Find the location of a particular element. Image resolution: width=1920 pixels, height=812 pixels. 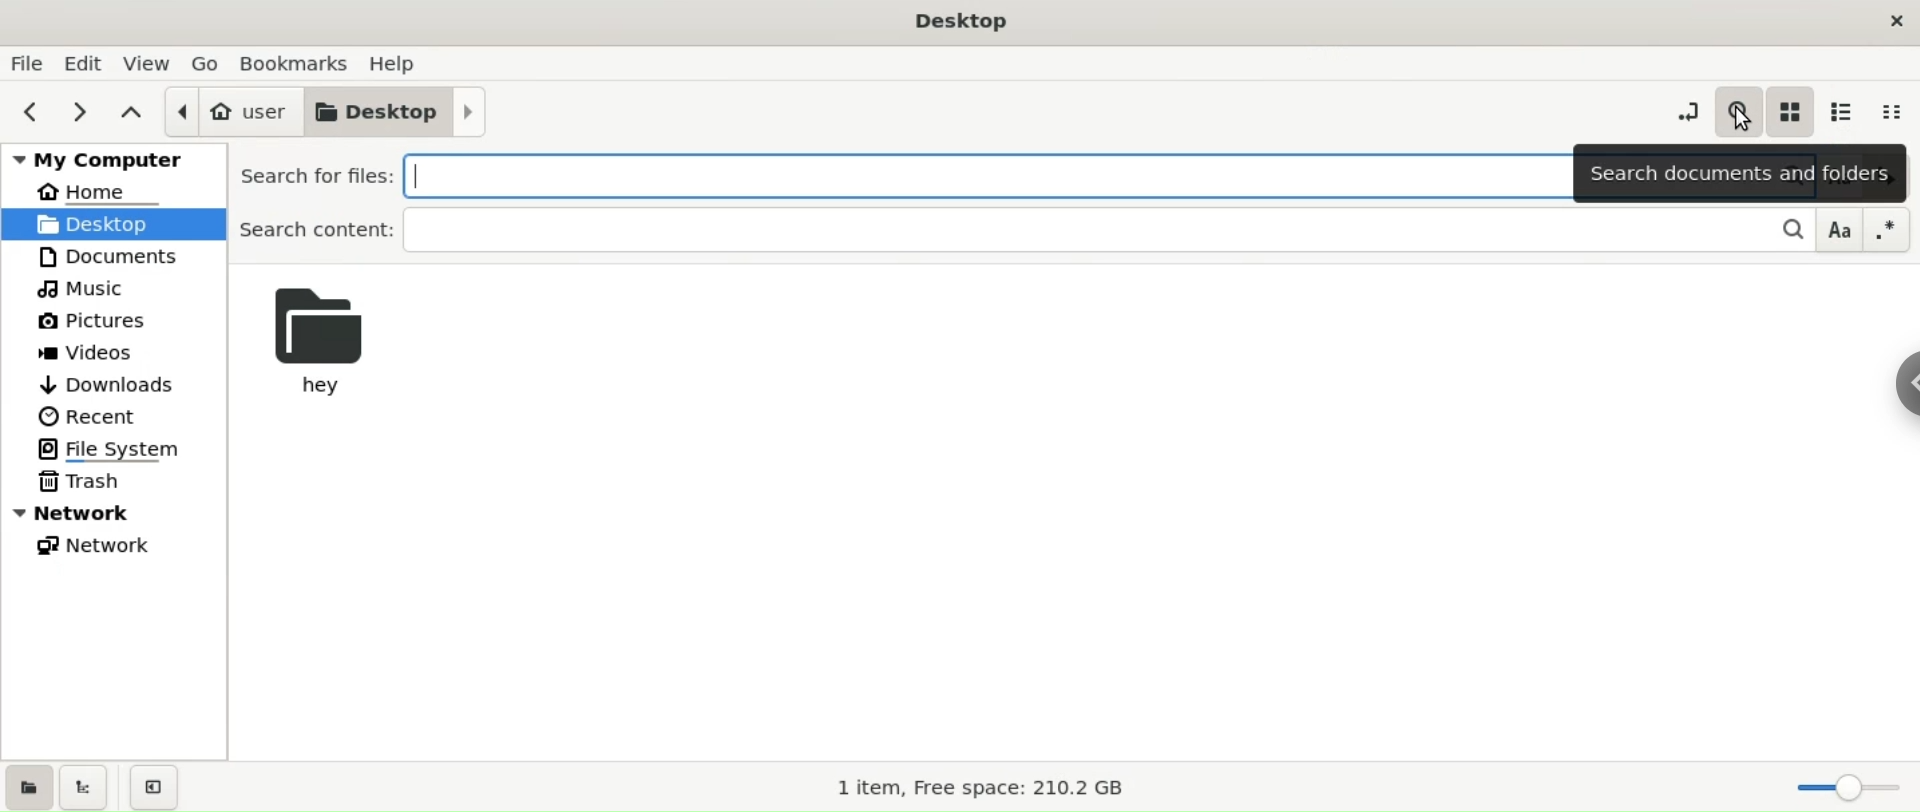

list view is located at coordinates (1849, 111).